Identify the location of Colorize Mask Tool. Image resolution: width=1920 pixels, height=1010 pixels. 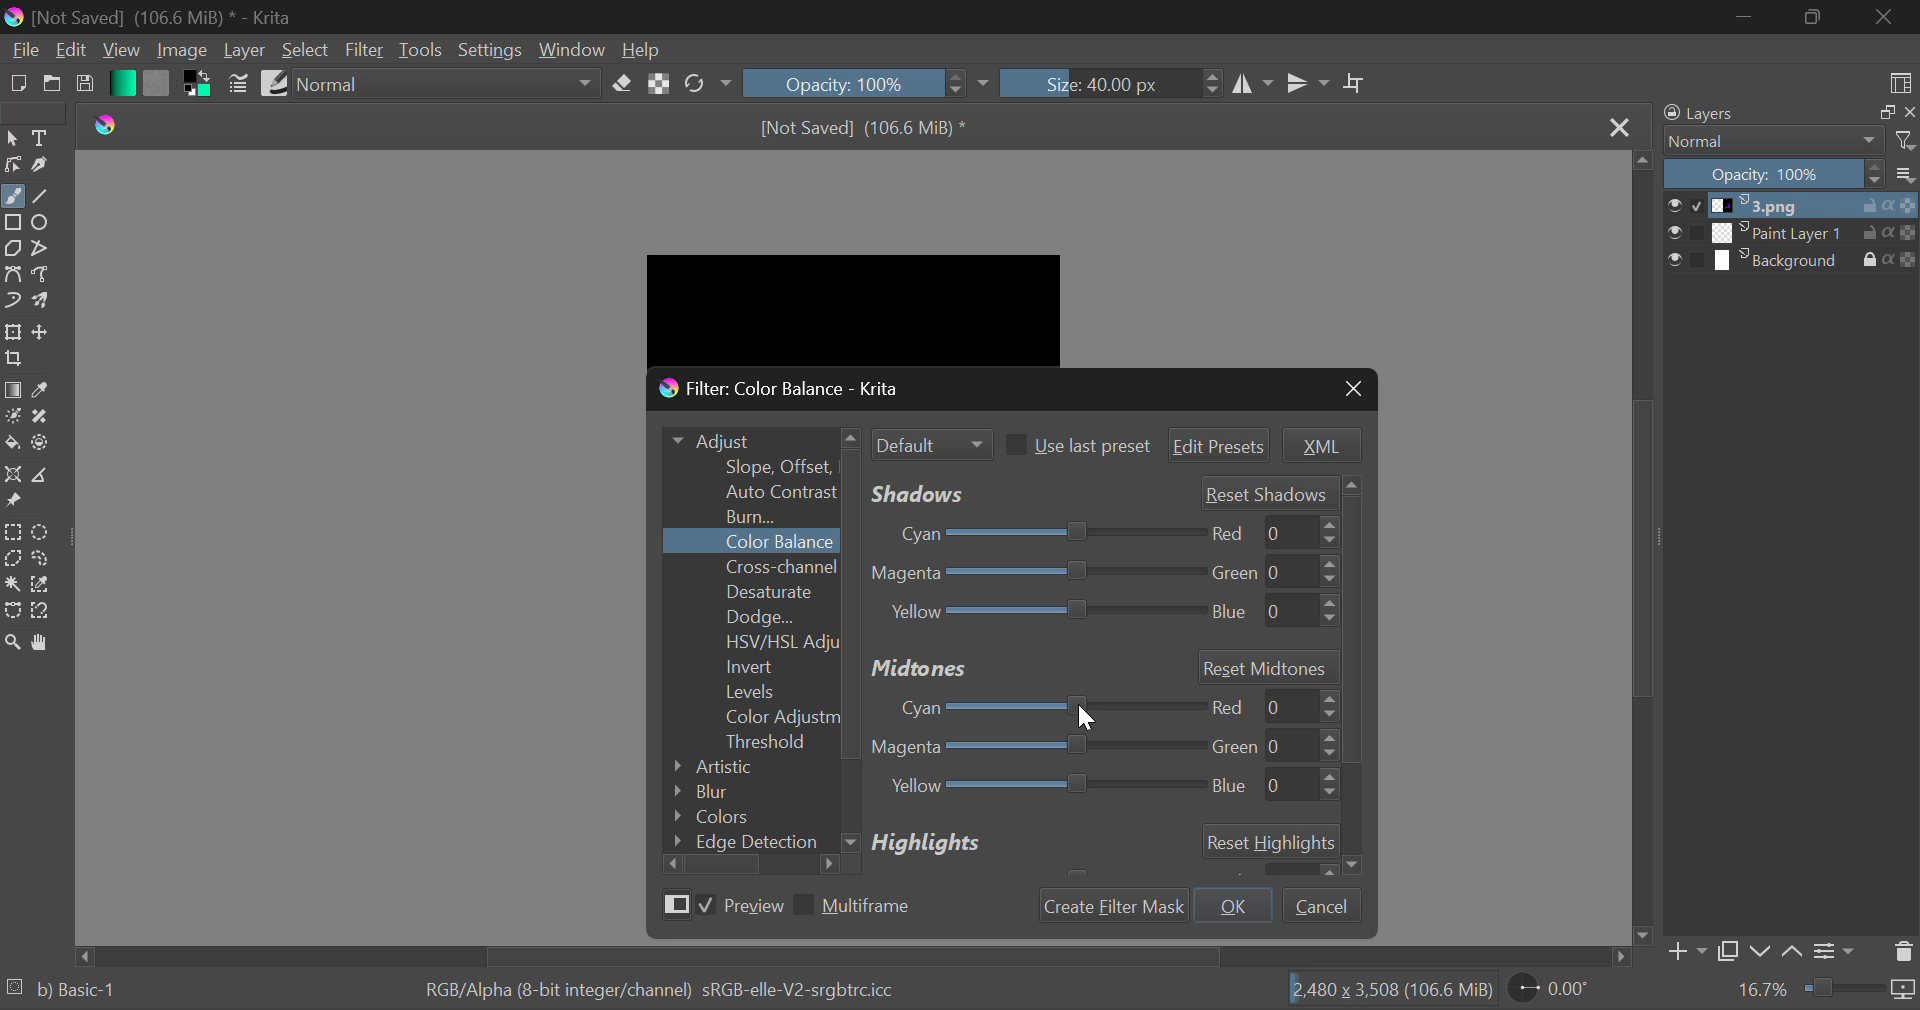
(14, 418).